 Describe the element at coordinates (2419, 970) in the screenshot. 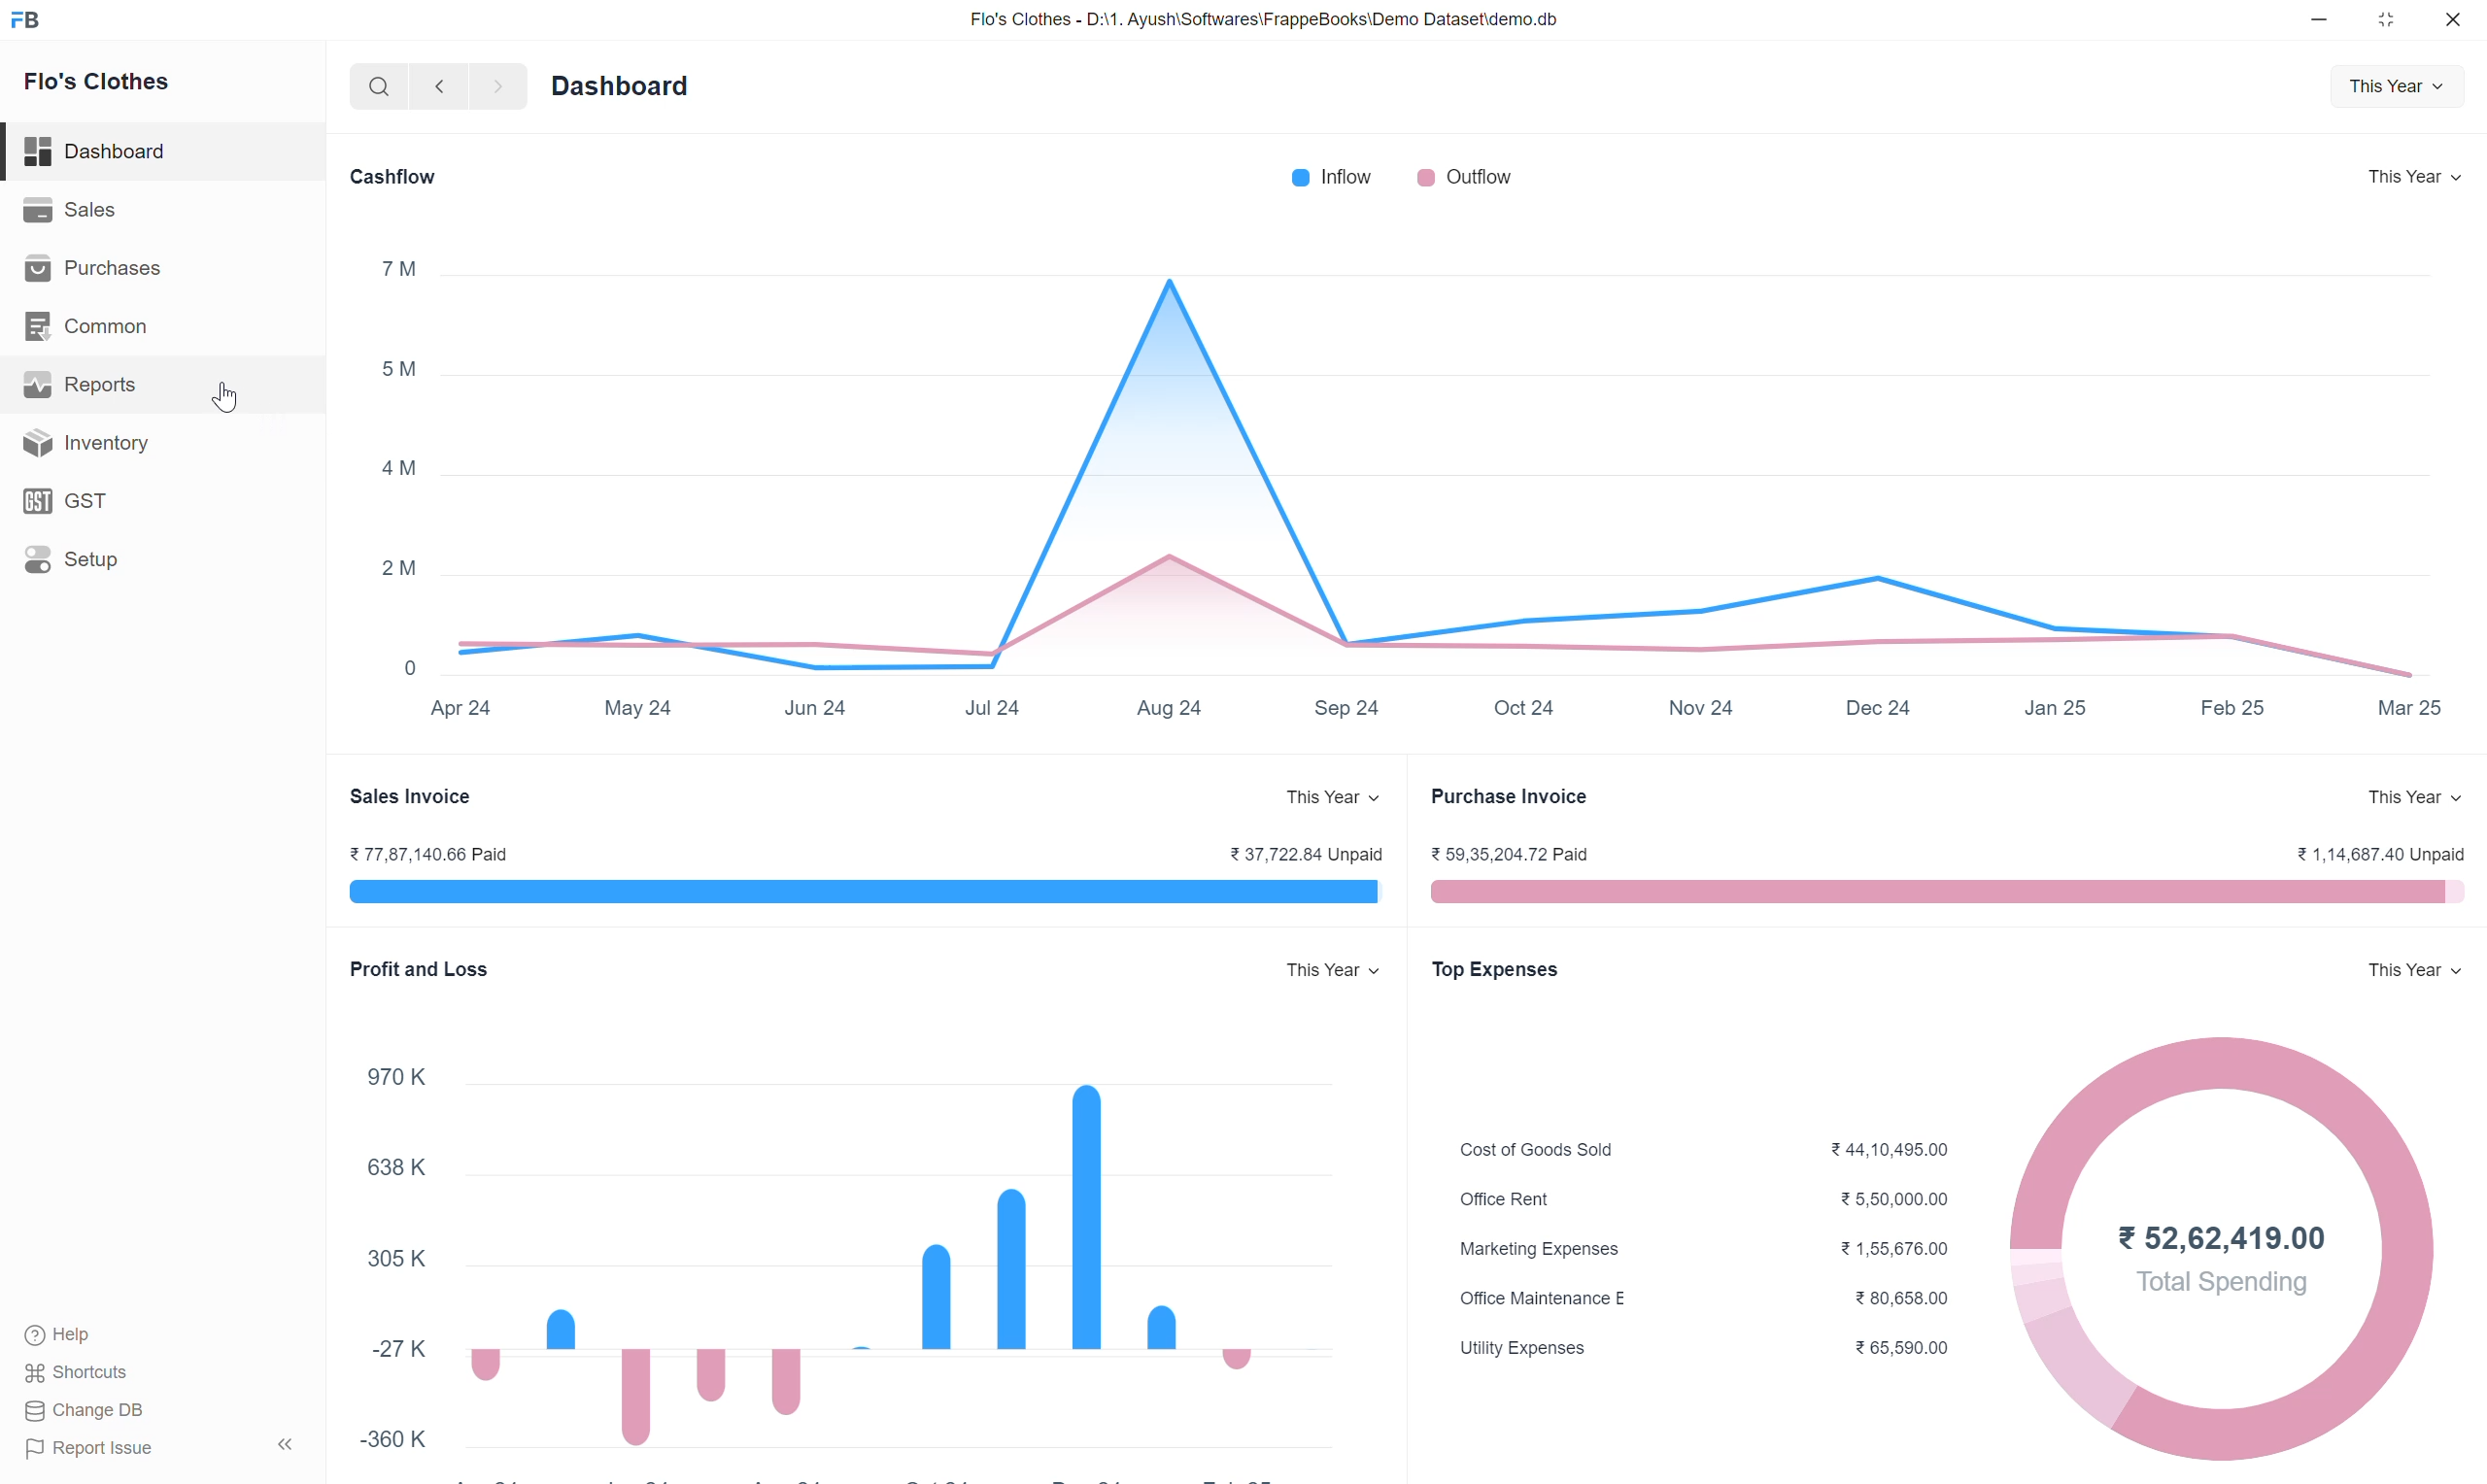

I see `This Year ` at that location.